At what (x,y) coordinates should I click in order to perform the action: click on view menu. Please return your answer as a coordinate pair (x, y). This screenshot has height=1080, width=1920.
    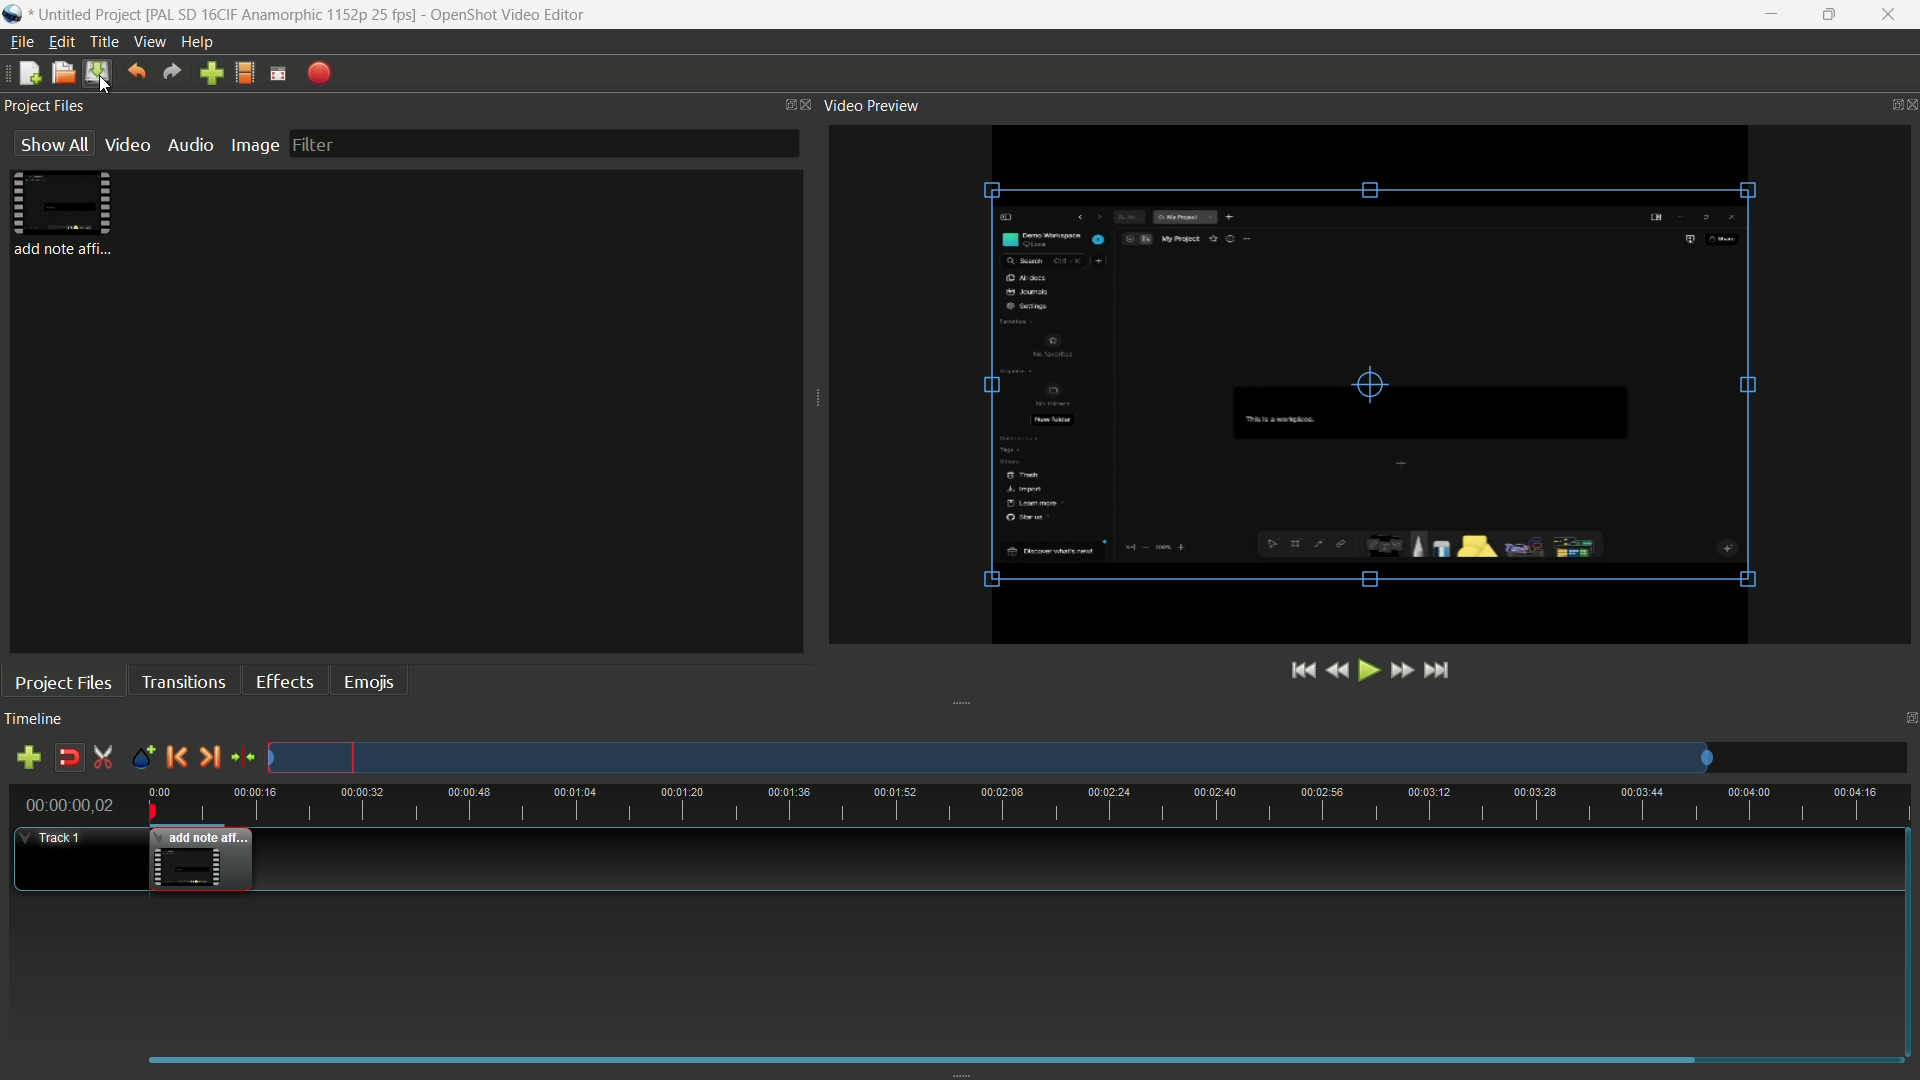
    Looking at the image, I should click on (148, 42).